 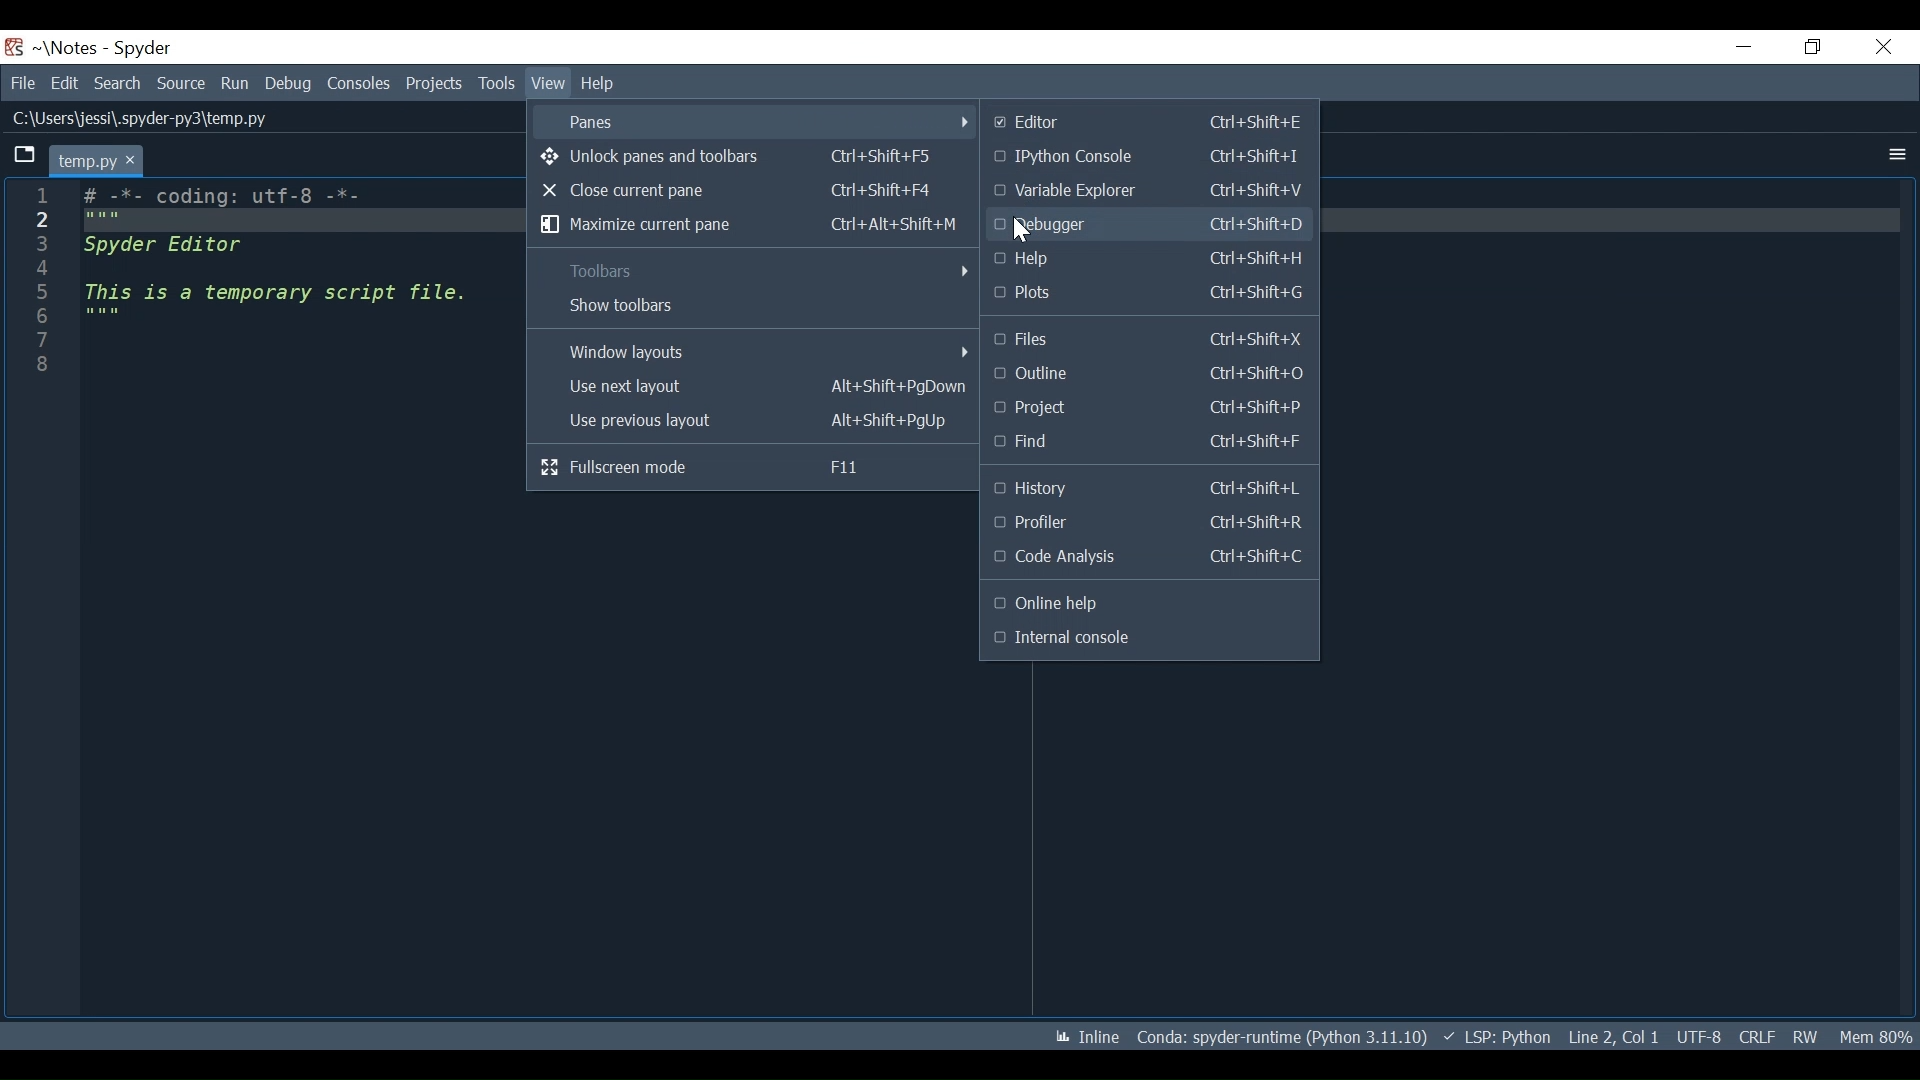 I want to click on Maximize current pane, so click(x=752, y=225).